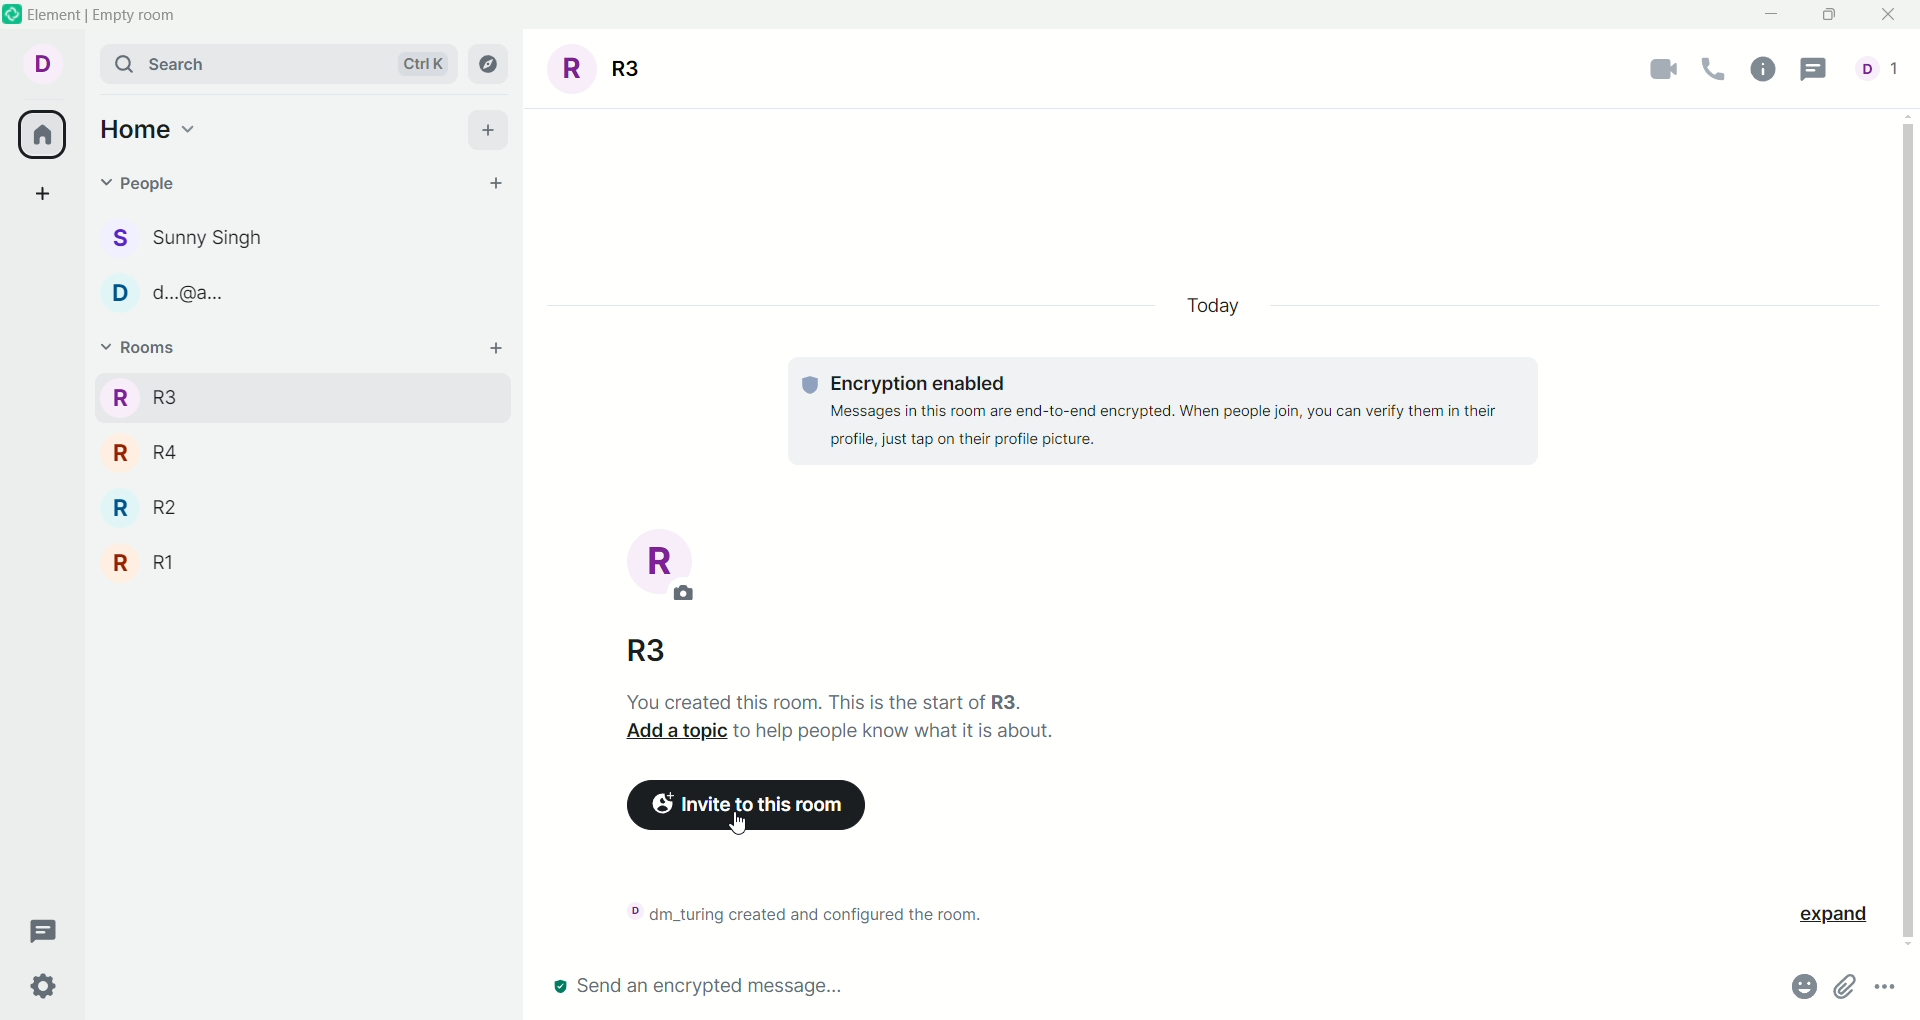  What do you see at coordinates (1832, 17) in the screenshot?
I see `maximize` at bounding box center [1832, 17].